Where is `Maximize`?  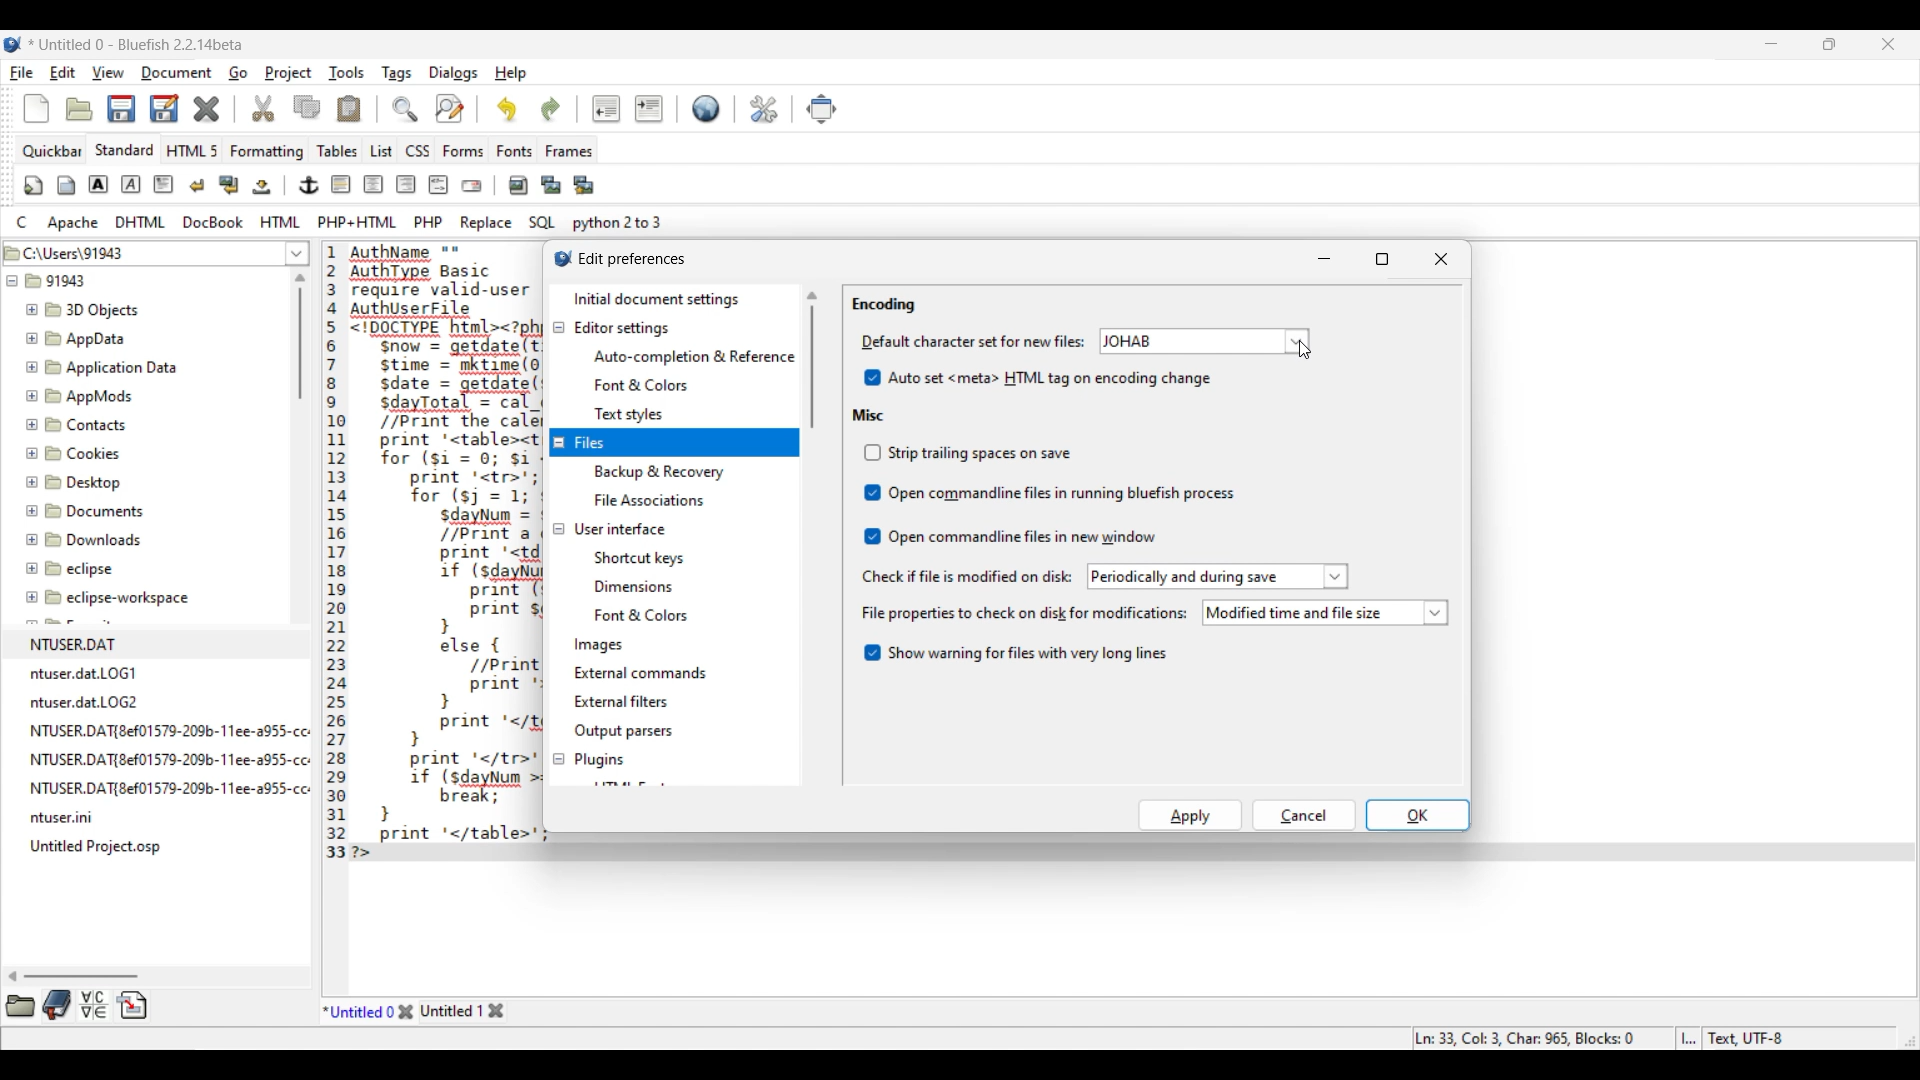
Maximize is located at coordinates (1387, 260).